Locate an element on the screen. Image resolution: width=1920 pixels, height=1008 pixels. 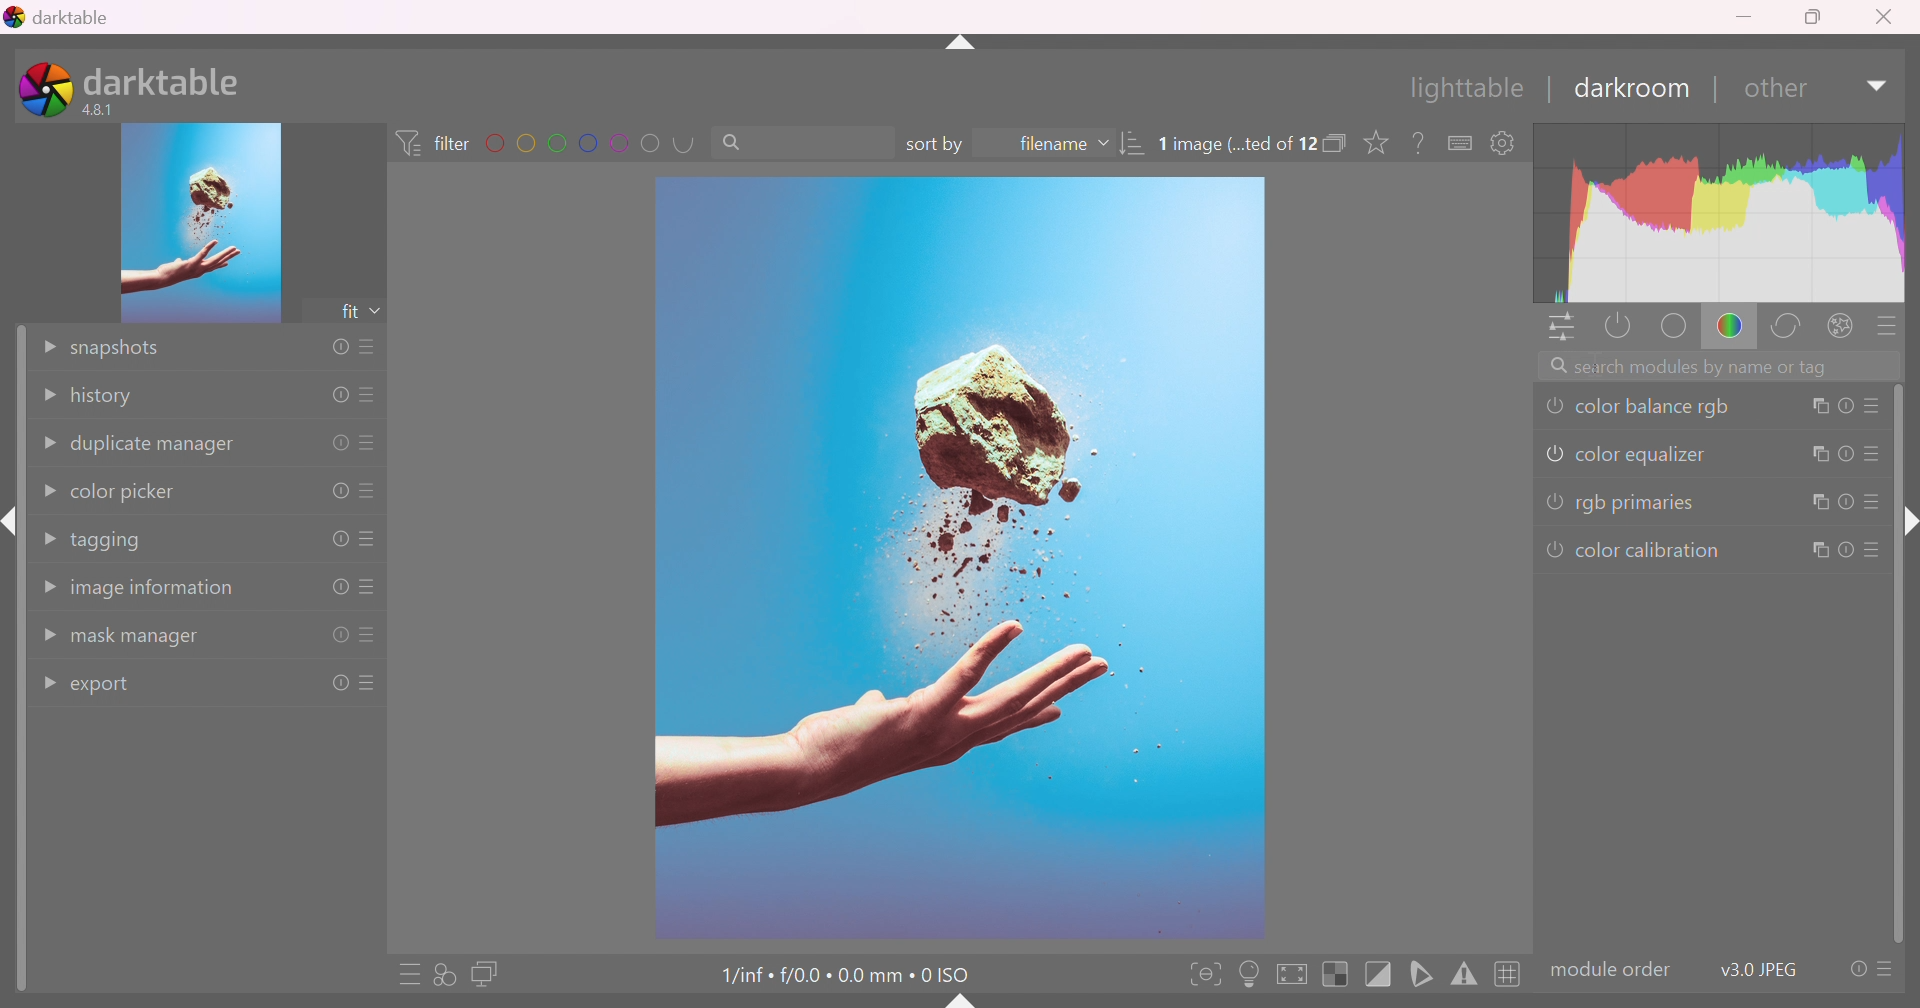
filter is located at coordinates (430, 140).